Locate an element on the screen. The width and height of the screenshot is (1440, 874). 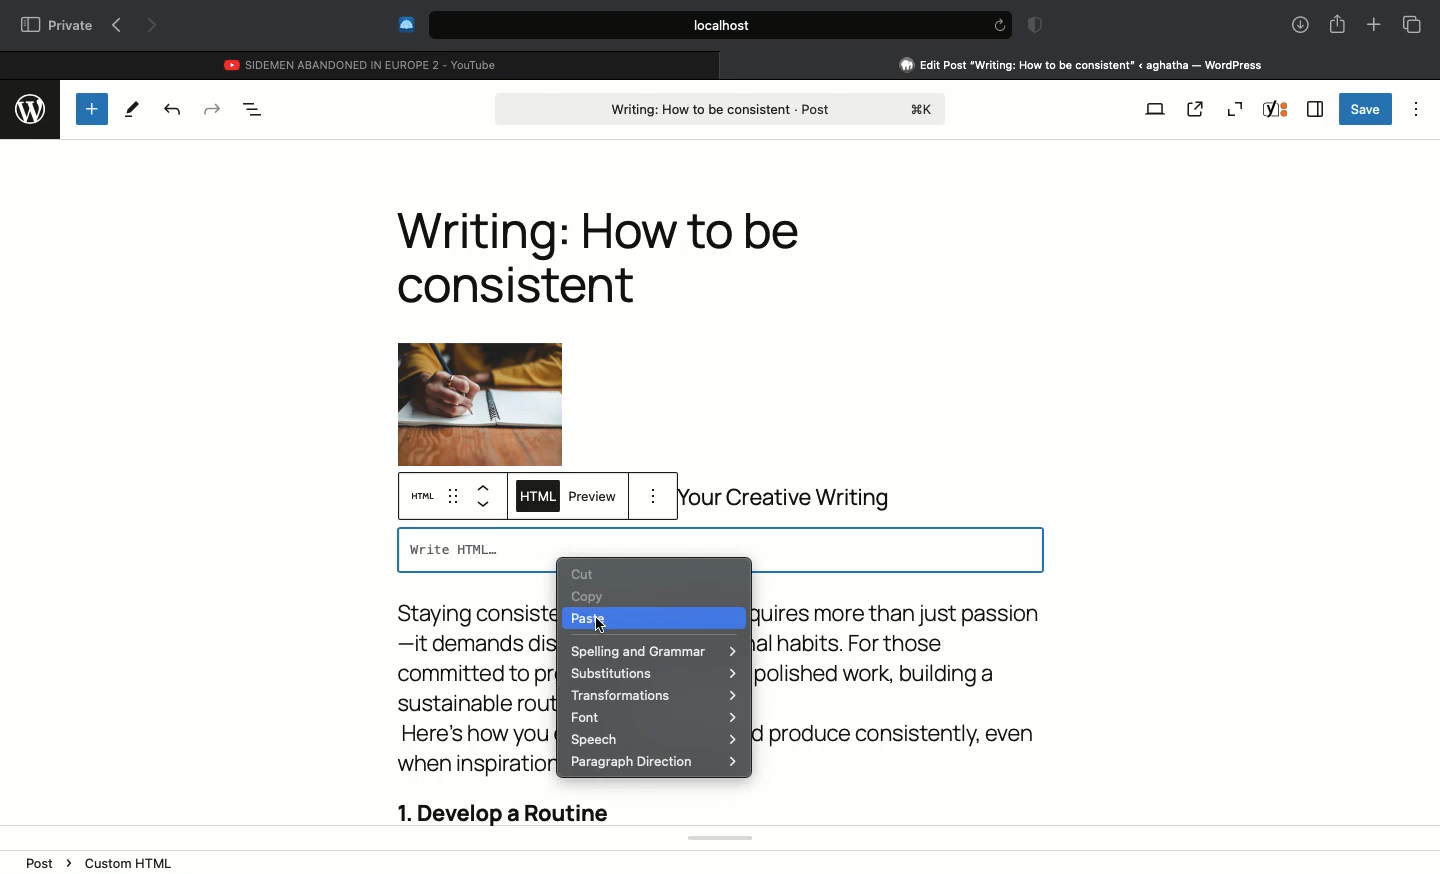
Previous page is located at coordinates (116, 26).